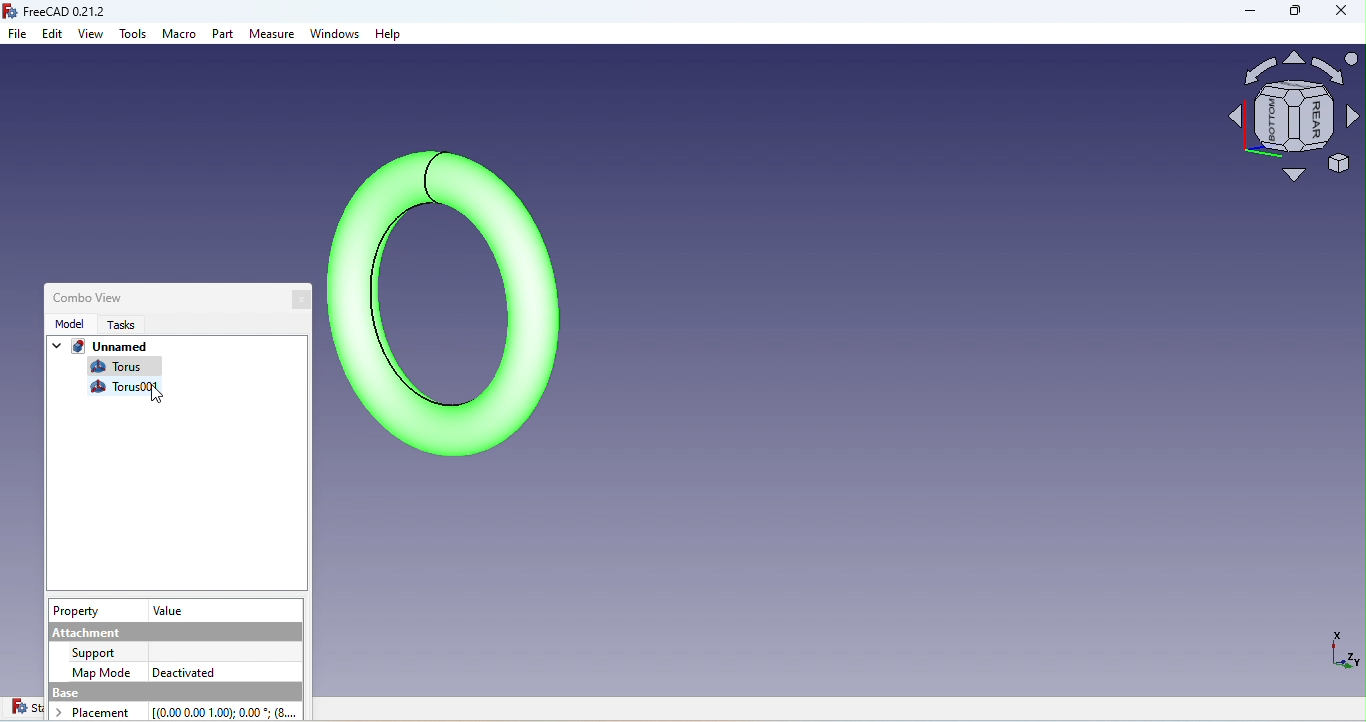 The height and width of the screenshot is (722, 1366). What do you see at coordinates (168, 609) in the screenshot?
I see `Value` at bounding box center [168, 609].